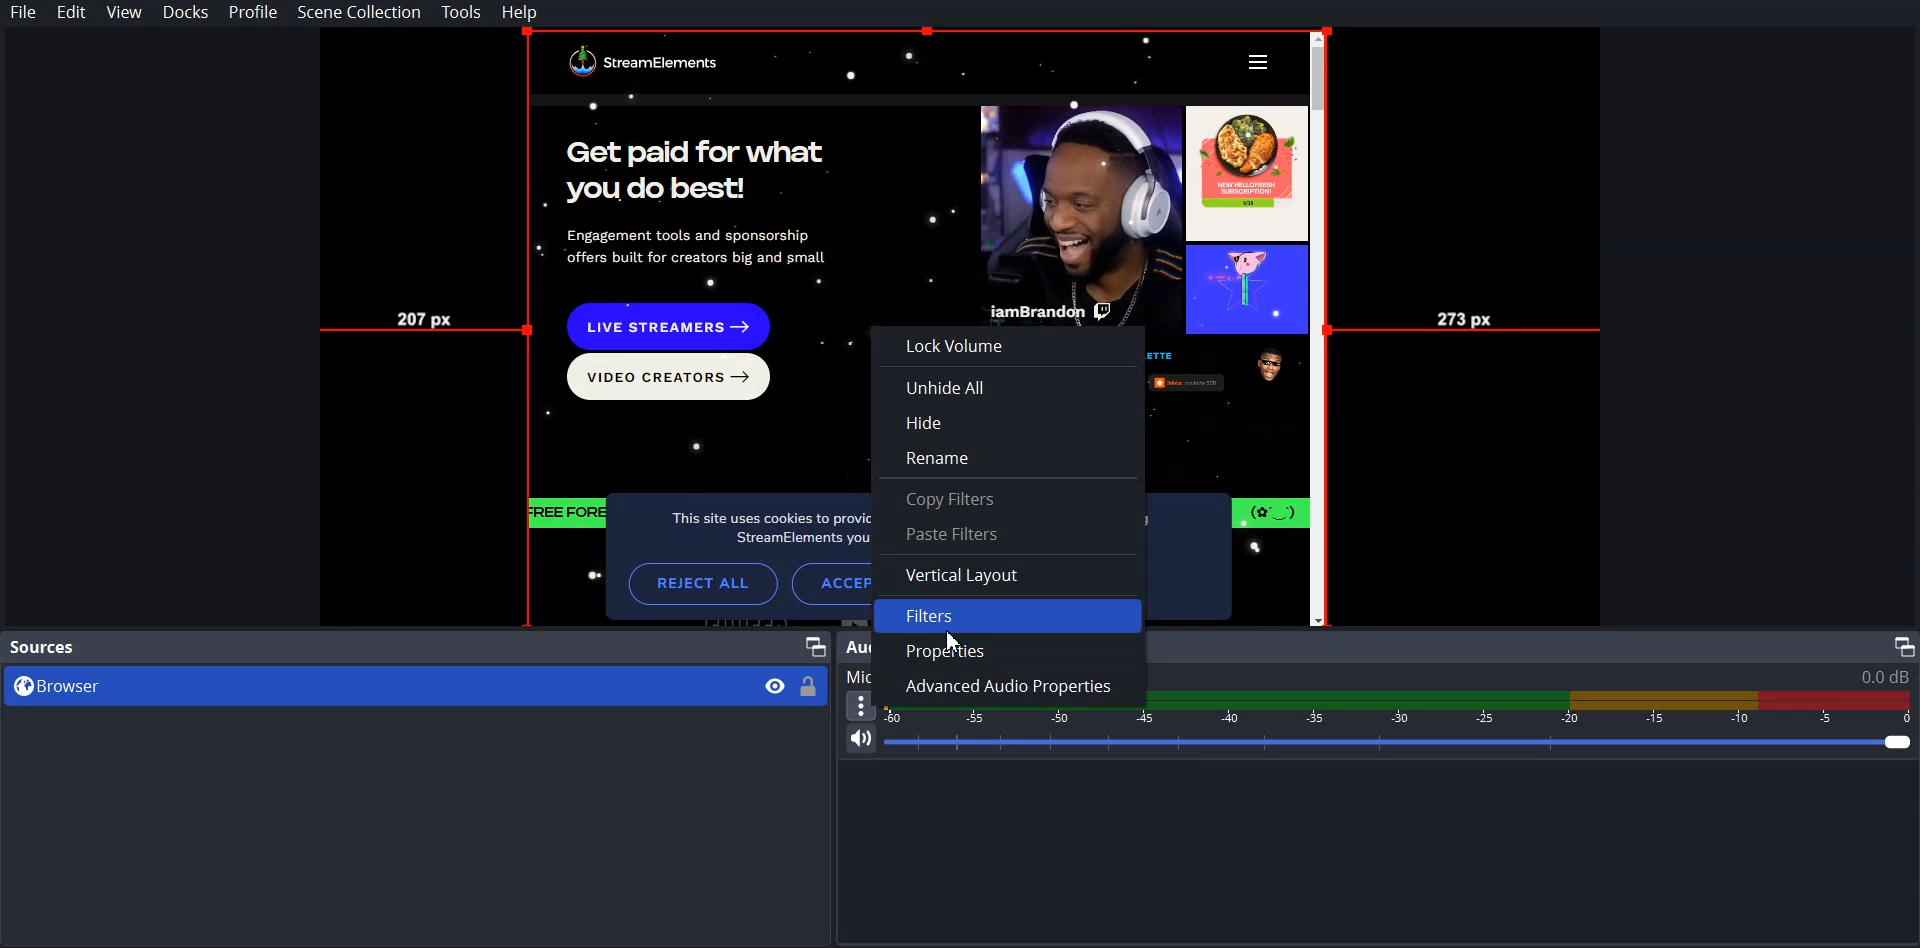 The width and height of the screenshot is (1920, 948). I want to click on Eye, so click(776, 687).